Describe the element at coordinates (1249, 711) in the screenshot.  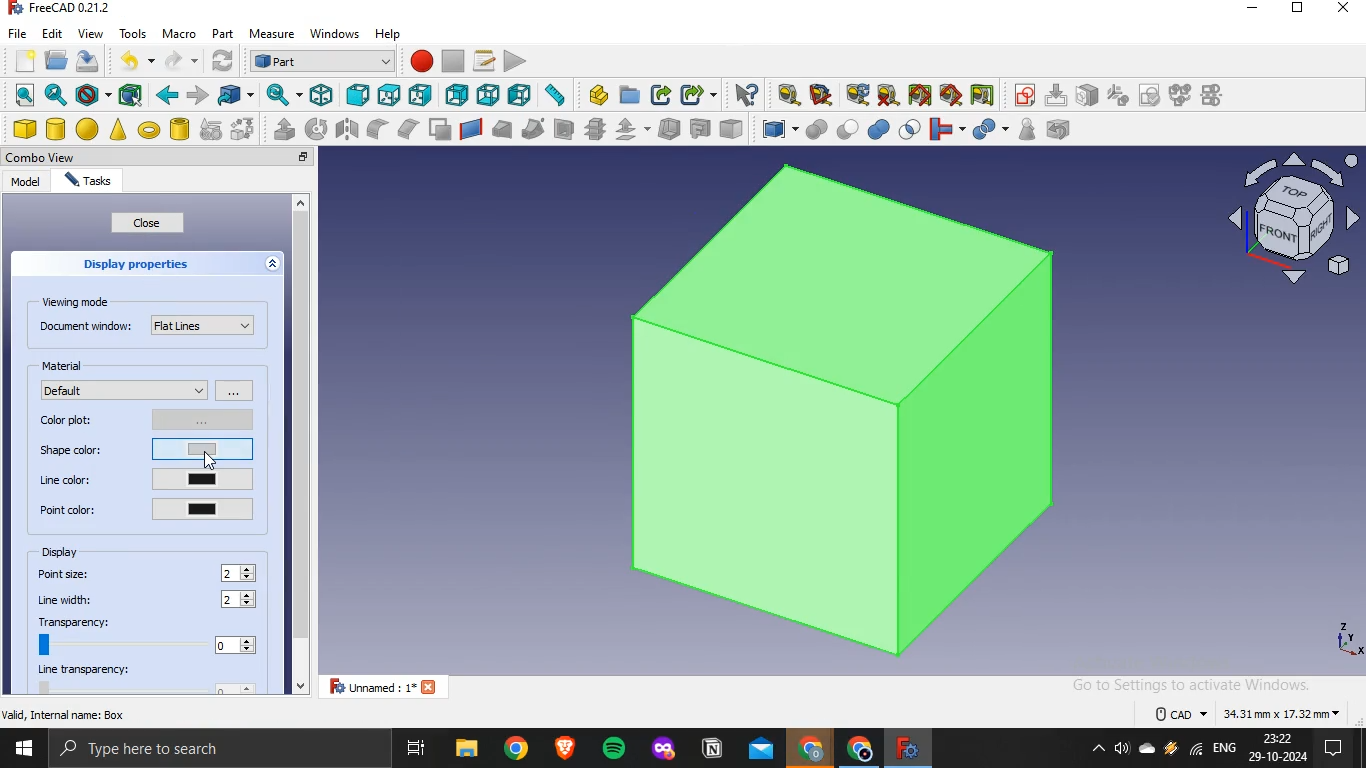
I see `text` at that location.